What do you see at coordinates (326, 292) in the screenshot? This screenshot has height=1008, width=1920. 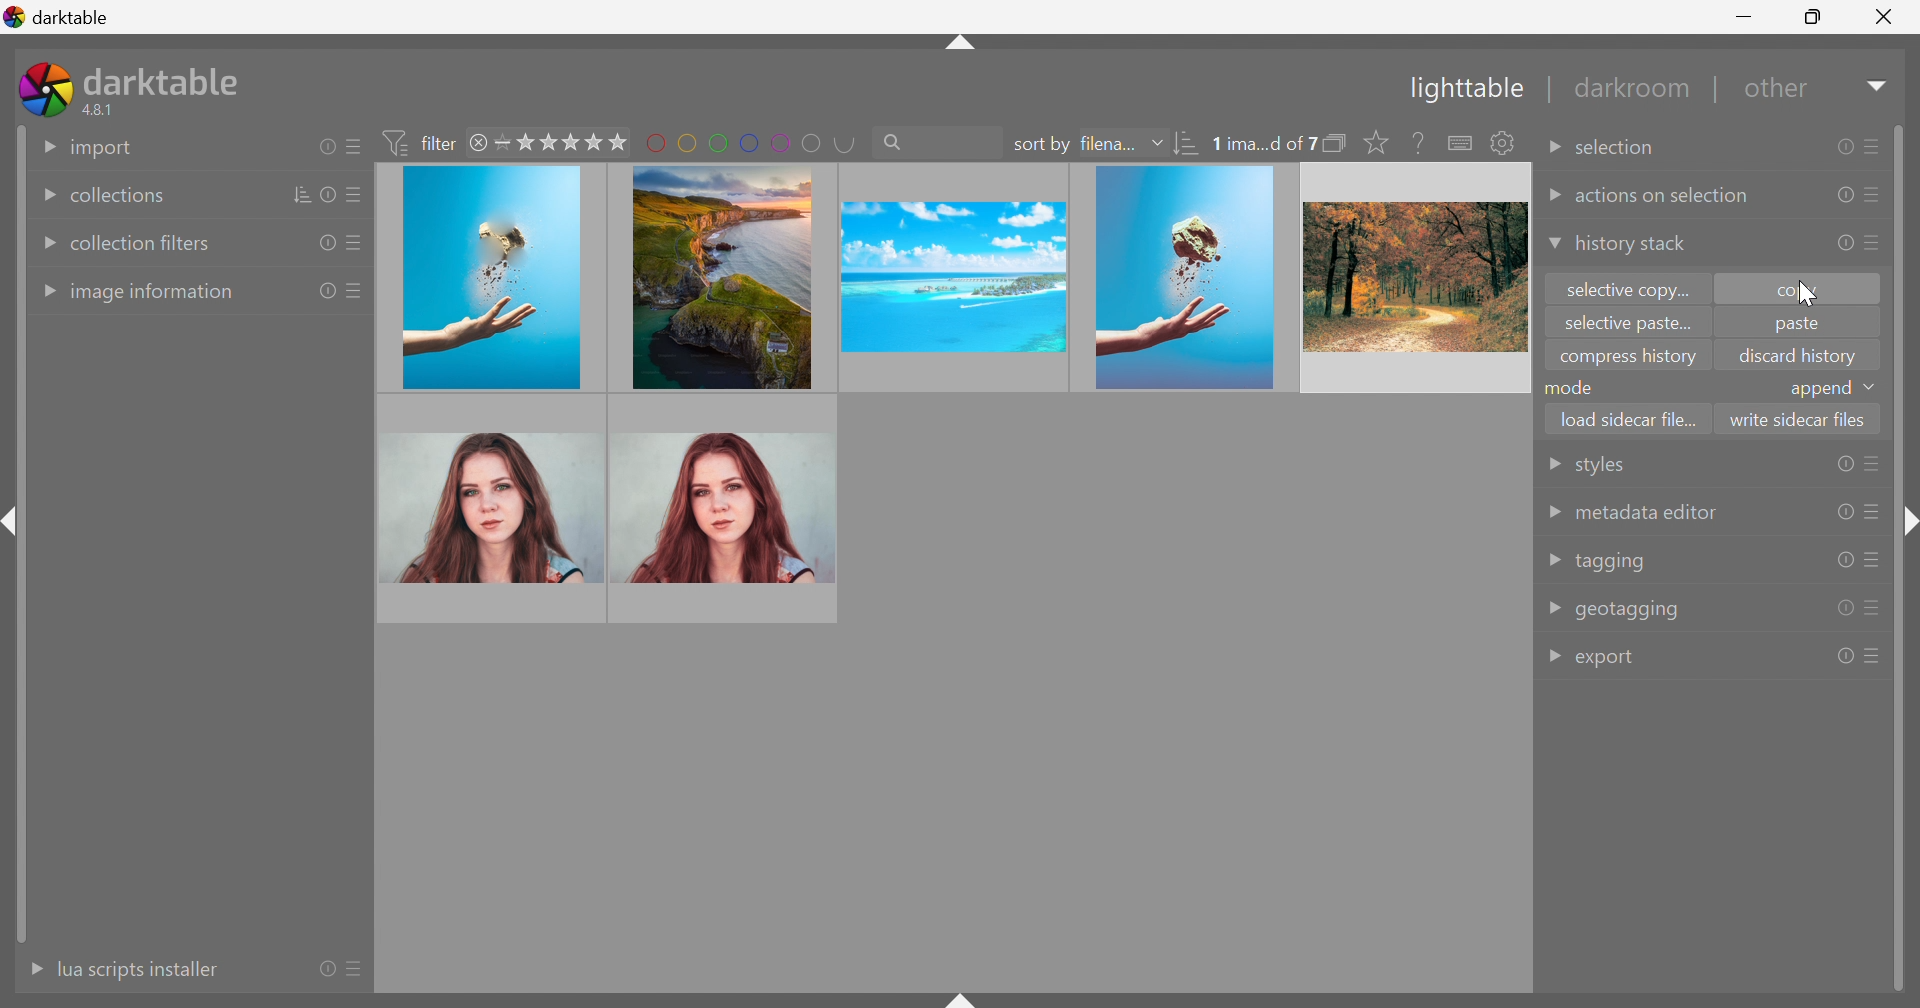 I see `reset` at bounding box center [326, 292].